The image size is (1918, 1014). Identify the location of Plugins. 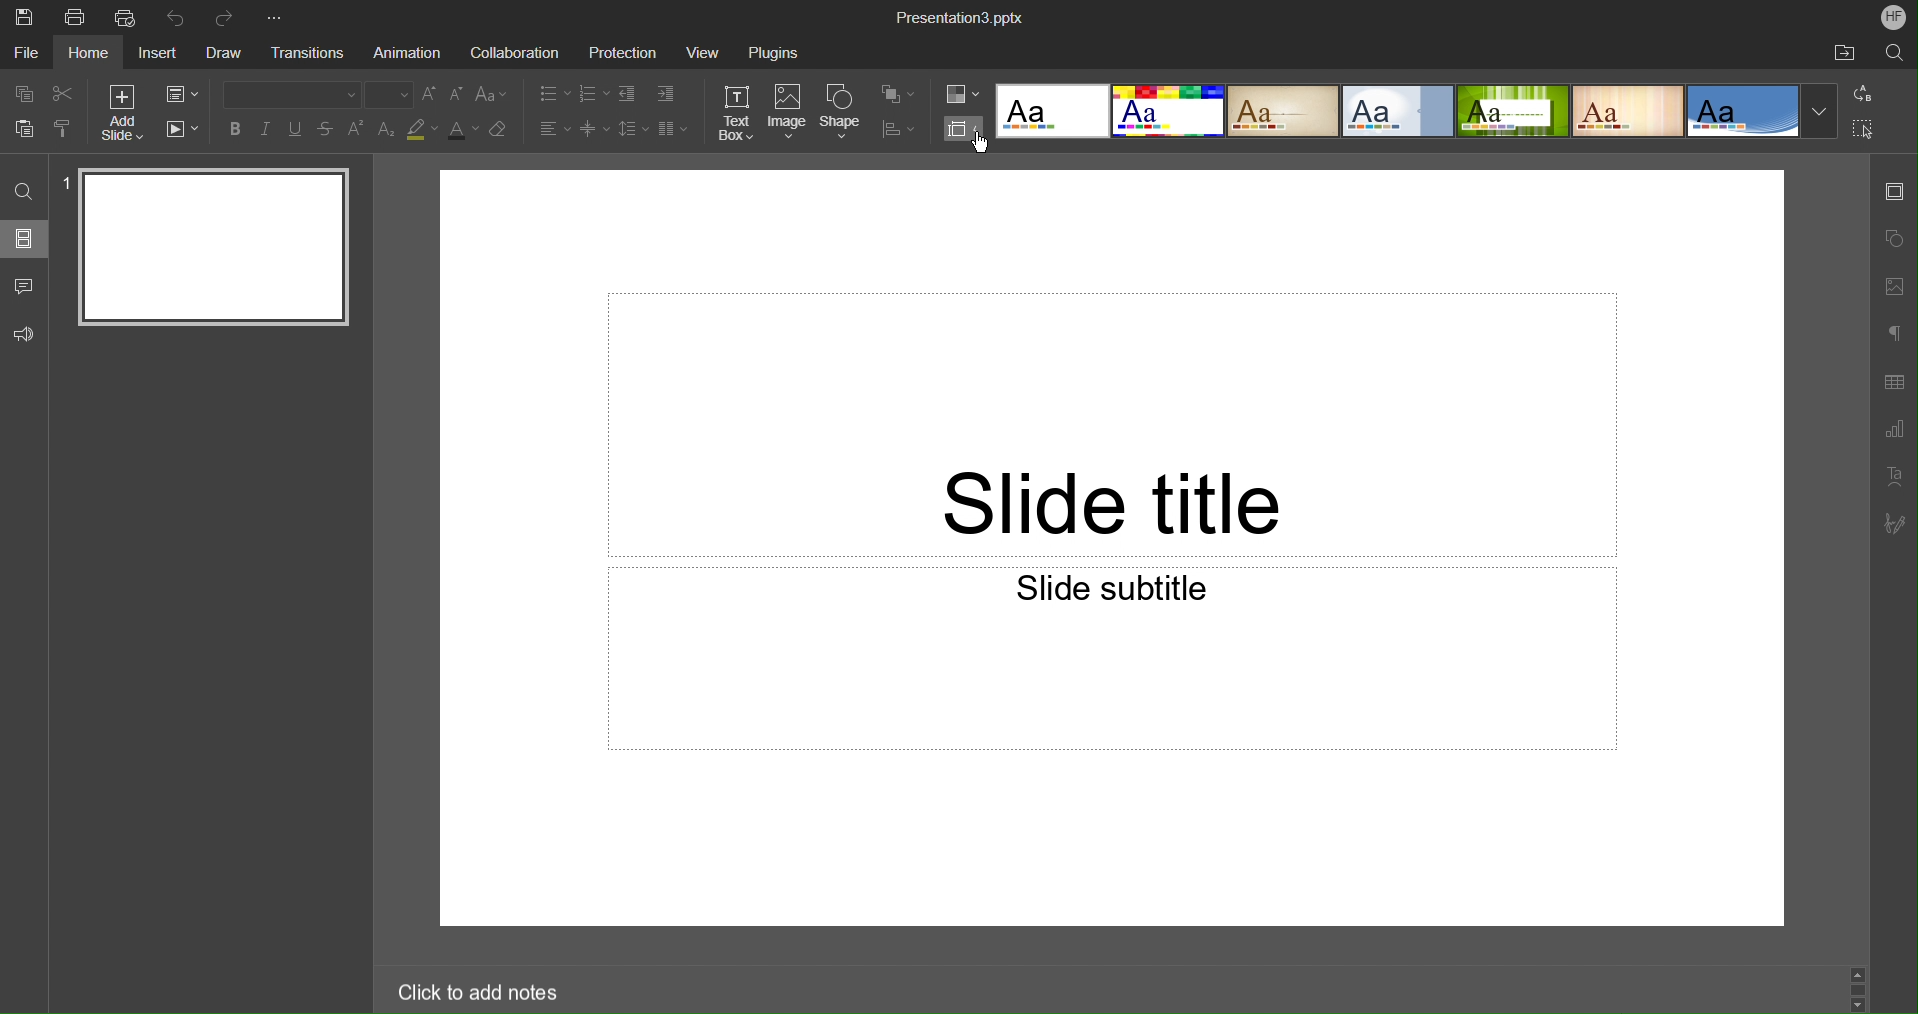
(772, 55).